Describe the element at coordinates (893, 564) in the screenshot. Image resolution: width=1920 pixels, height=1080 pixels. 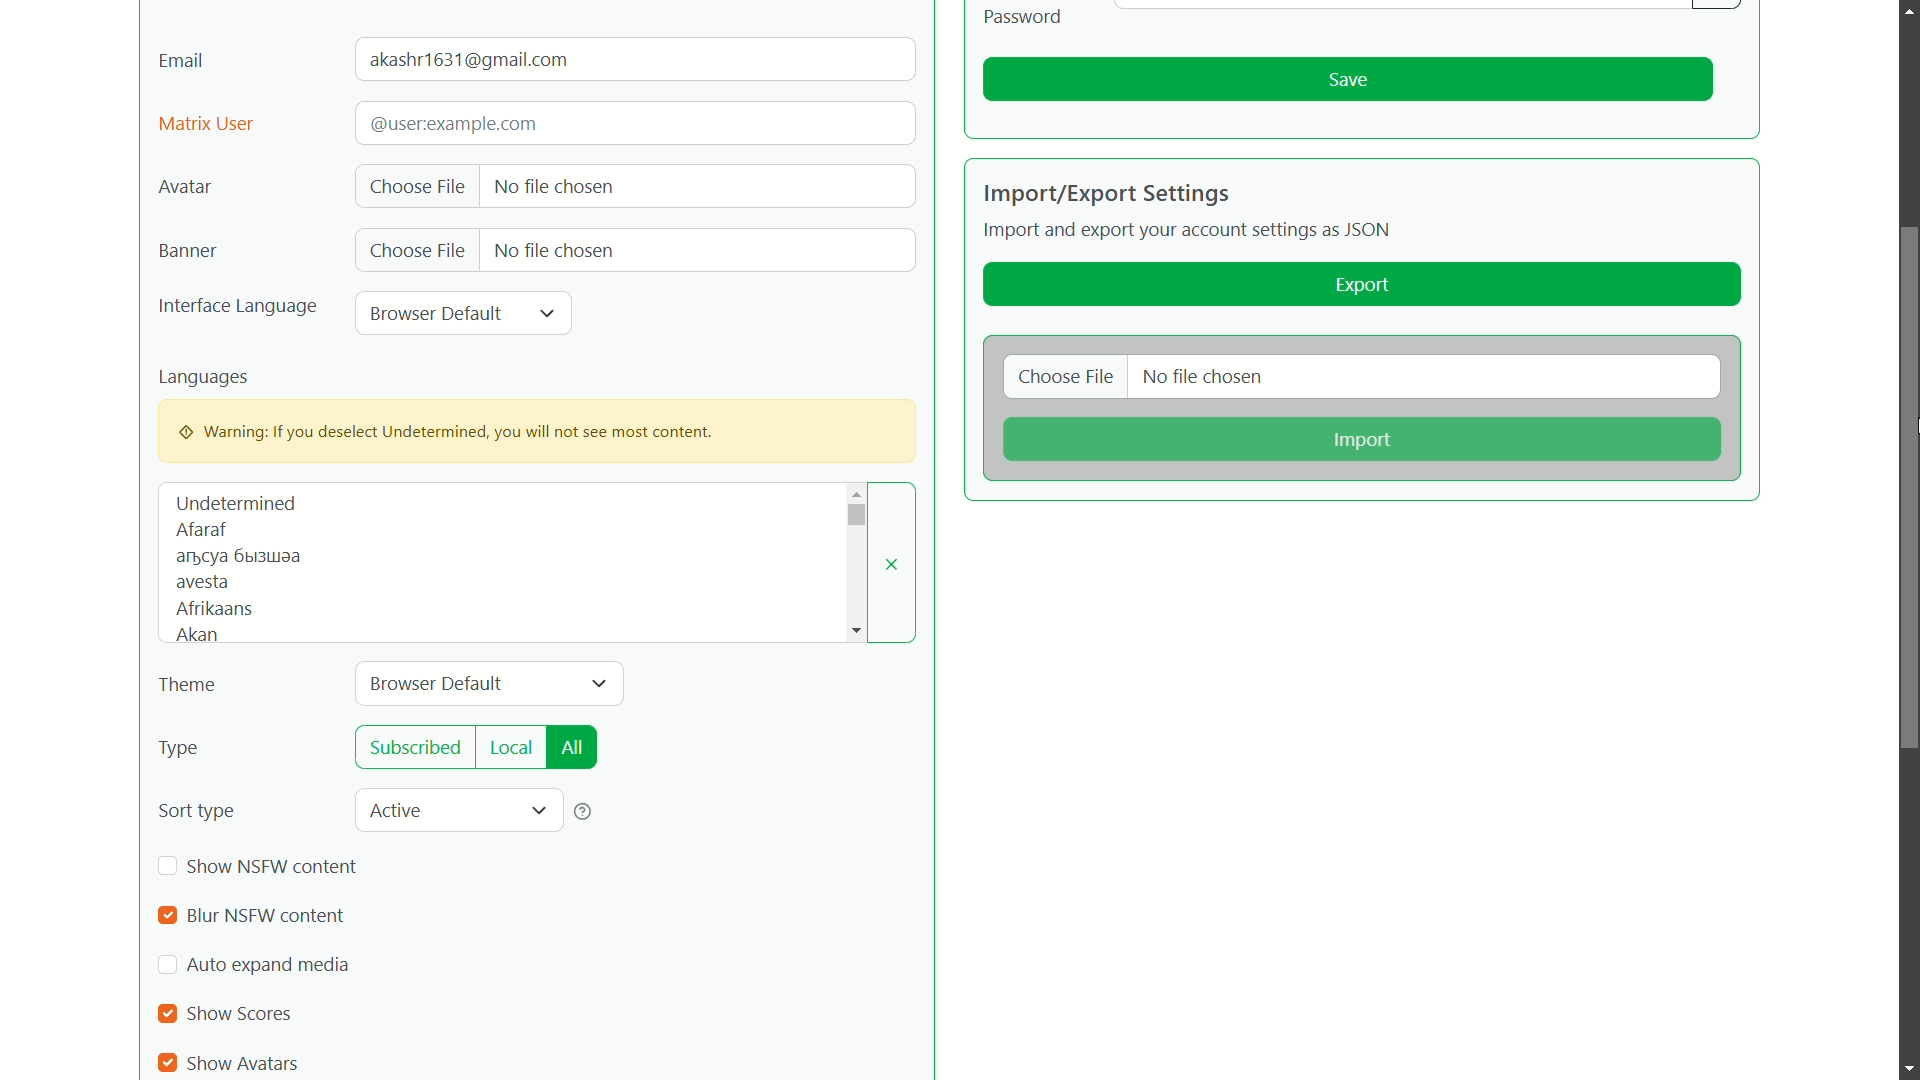
I see `close` at that location.